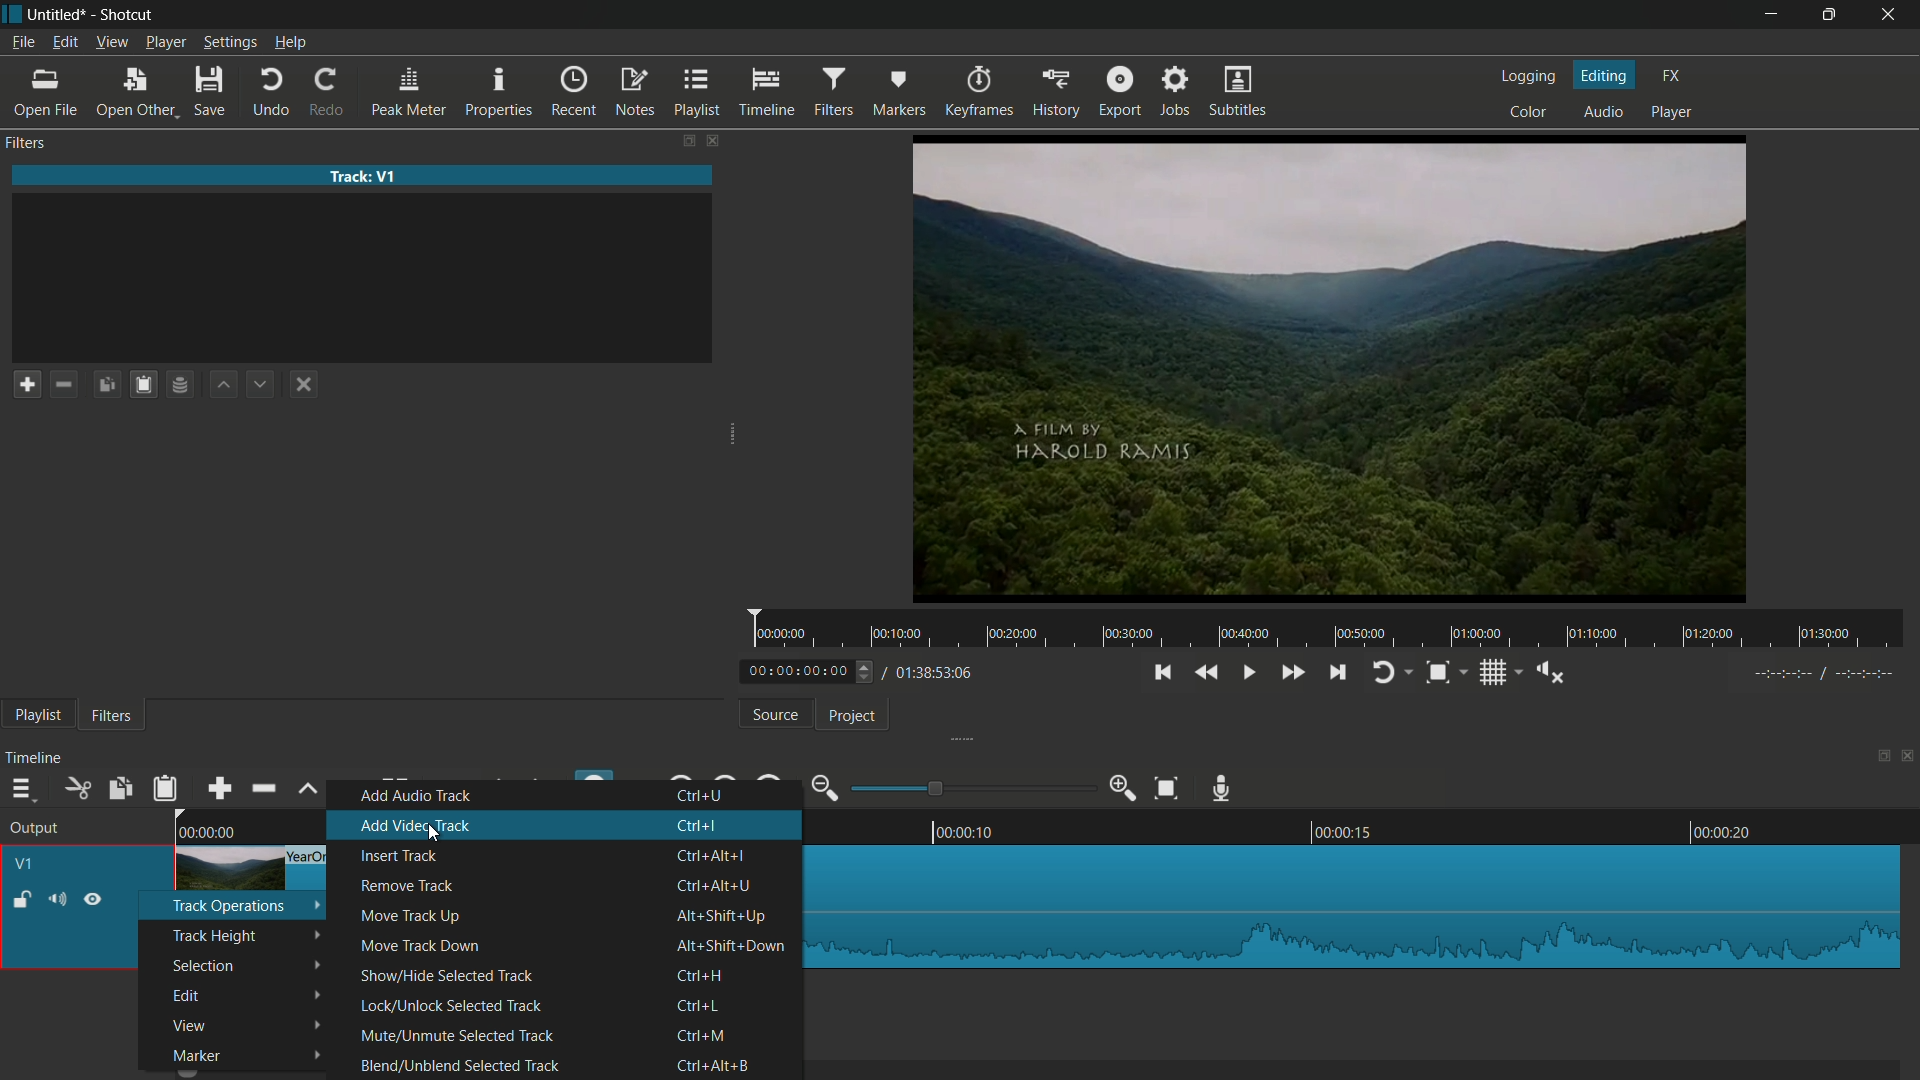 The width and height of the screenshot is (1920, 1080). What do you see at coordinates (145, 385) in the screenshot?
I see `save filters` at bounding box center [145, 385].